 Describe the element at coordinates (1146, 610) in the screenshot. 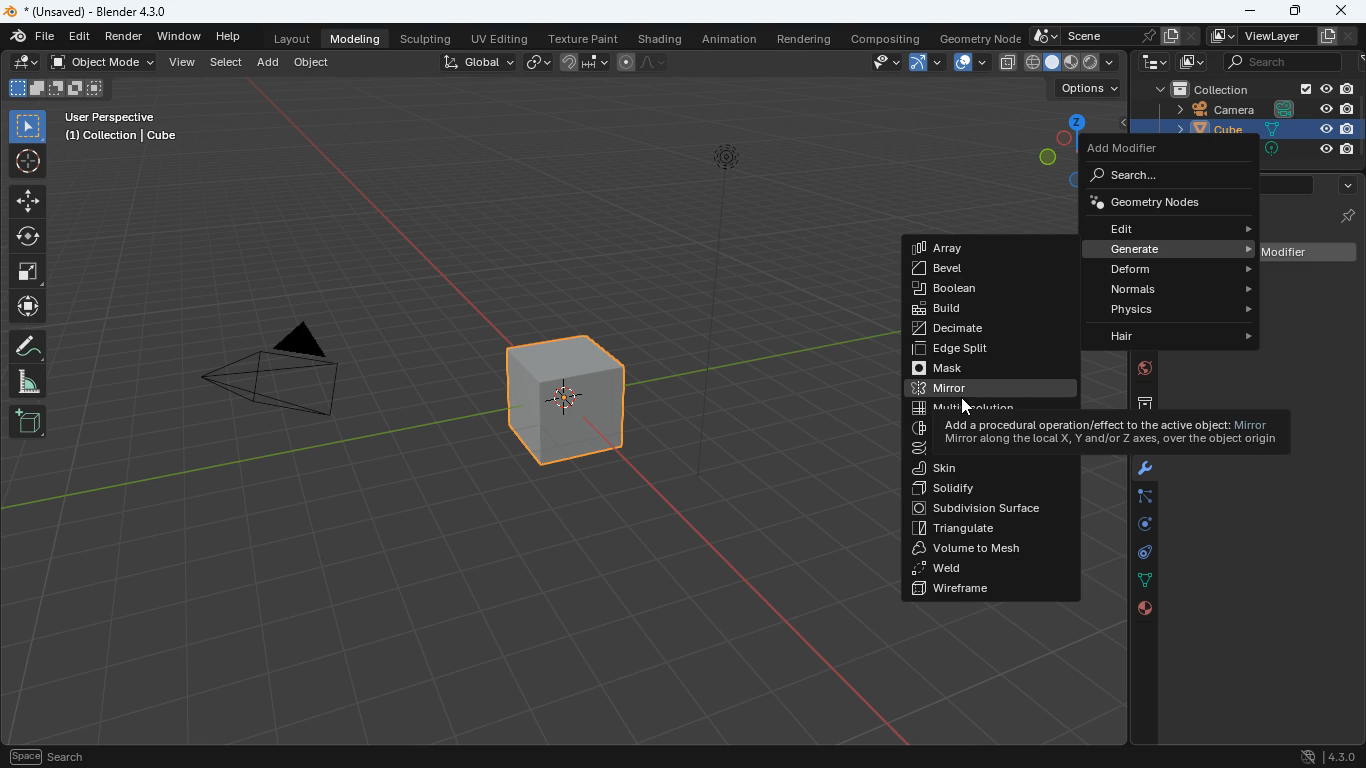

I see `public` at that location.